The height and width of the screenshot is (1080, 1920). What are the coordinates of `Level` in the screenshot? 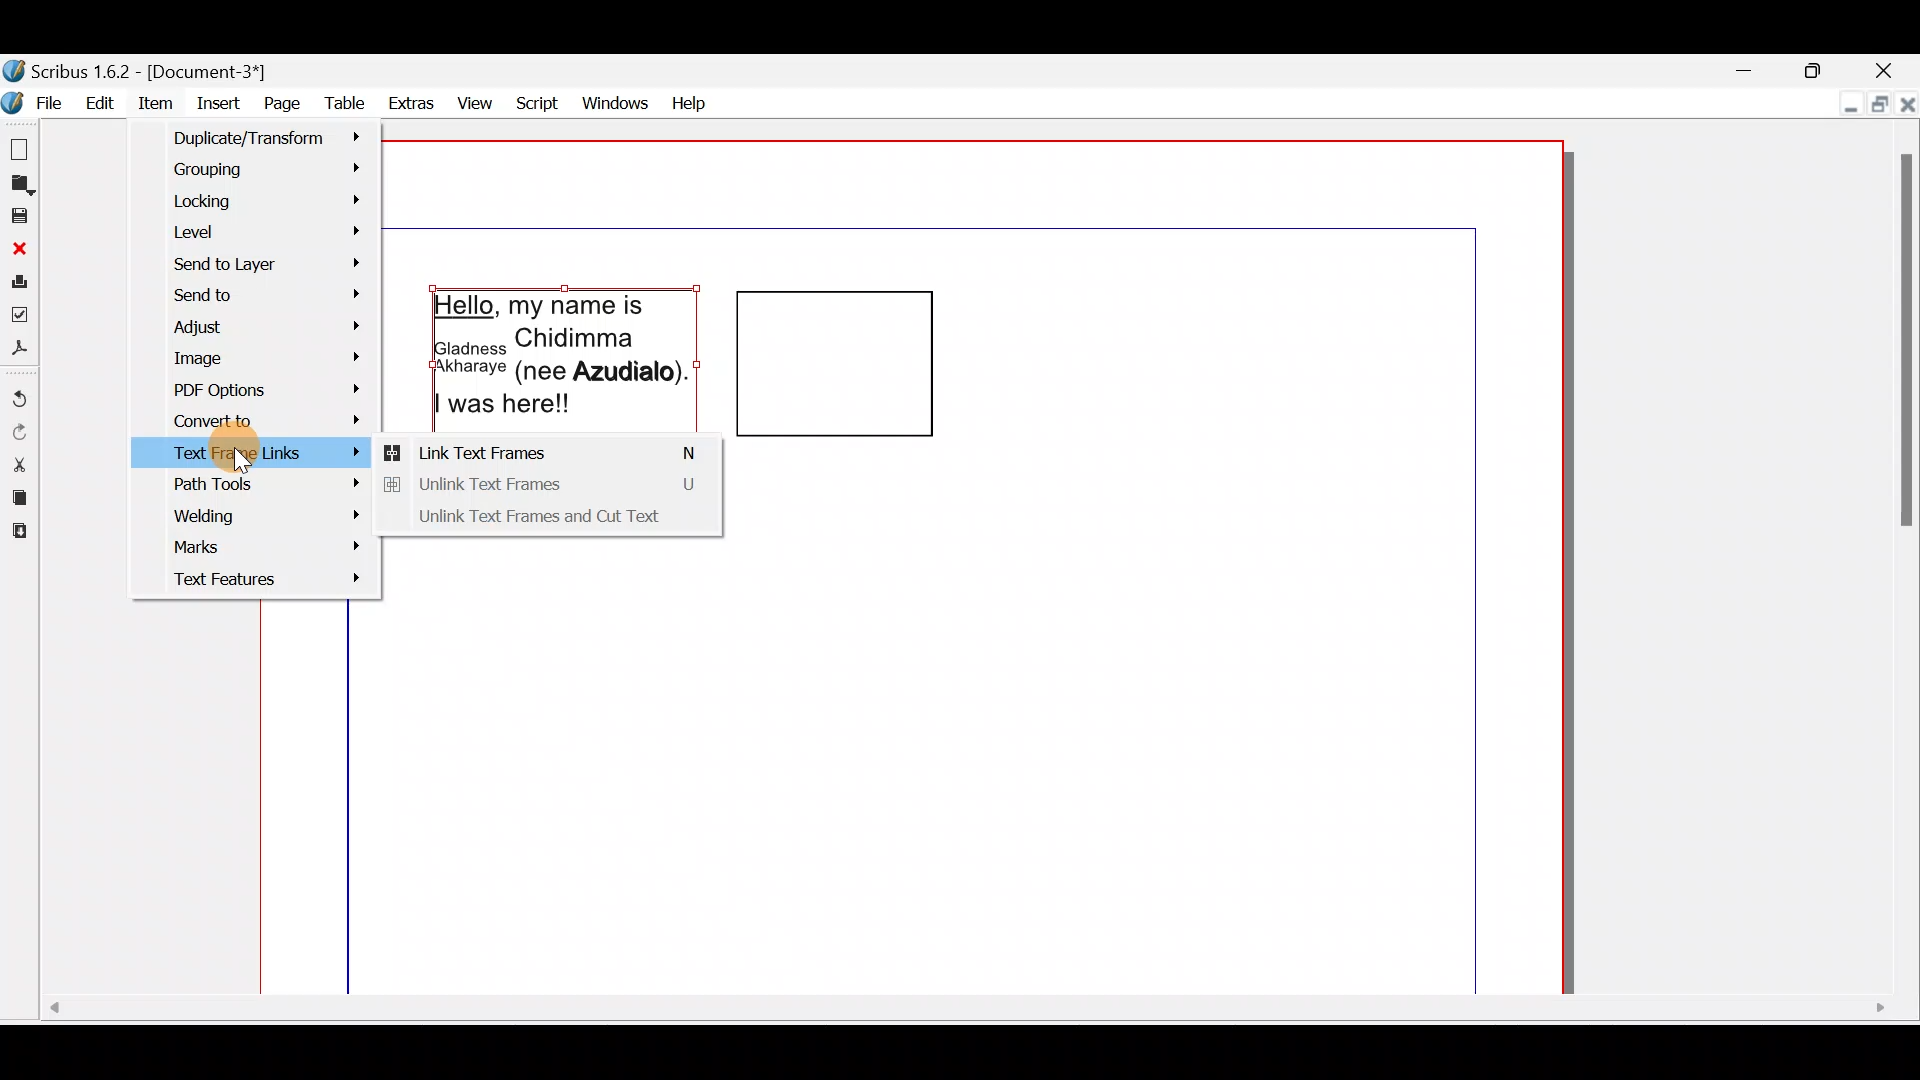 It's located at (266, 234).